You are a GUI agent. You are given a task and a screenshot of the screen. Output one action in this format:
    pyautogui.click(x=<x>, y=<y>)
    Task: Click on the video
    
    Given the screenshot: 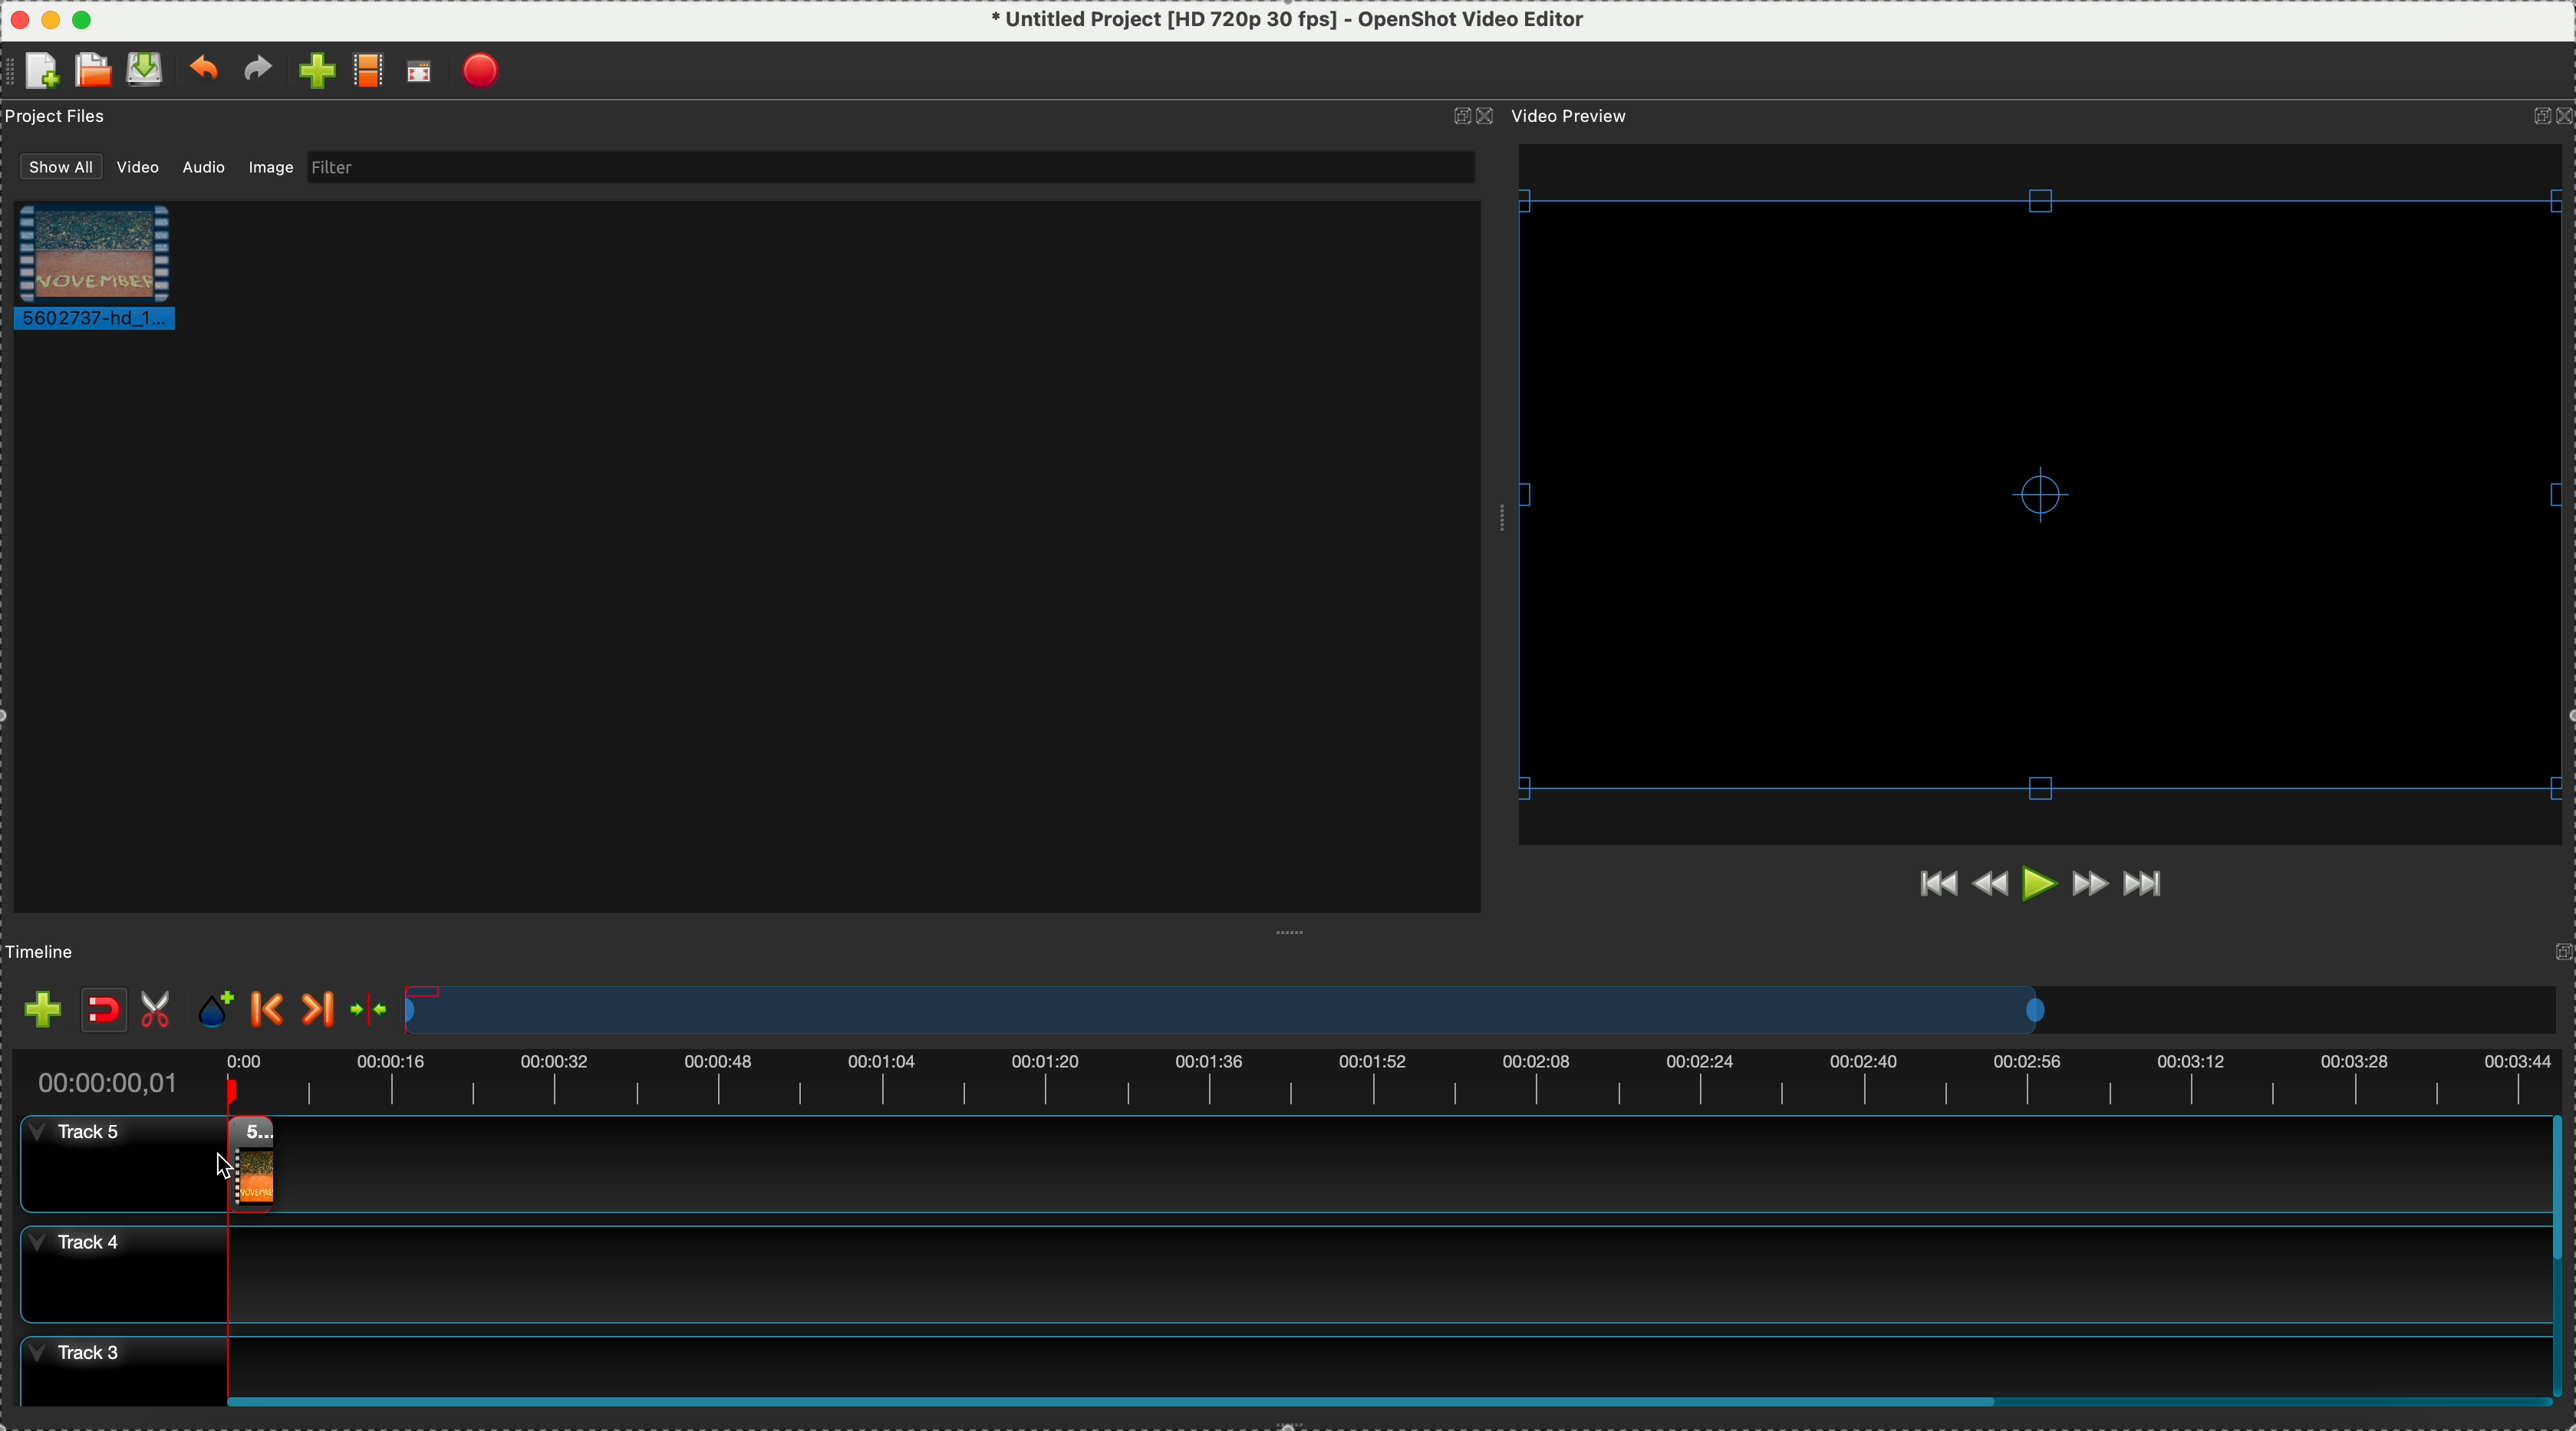 What is the action you would take?
    pyautogui.click(x=135, y=168)
    